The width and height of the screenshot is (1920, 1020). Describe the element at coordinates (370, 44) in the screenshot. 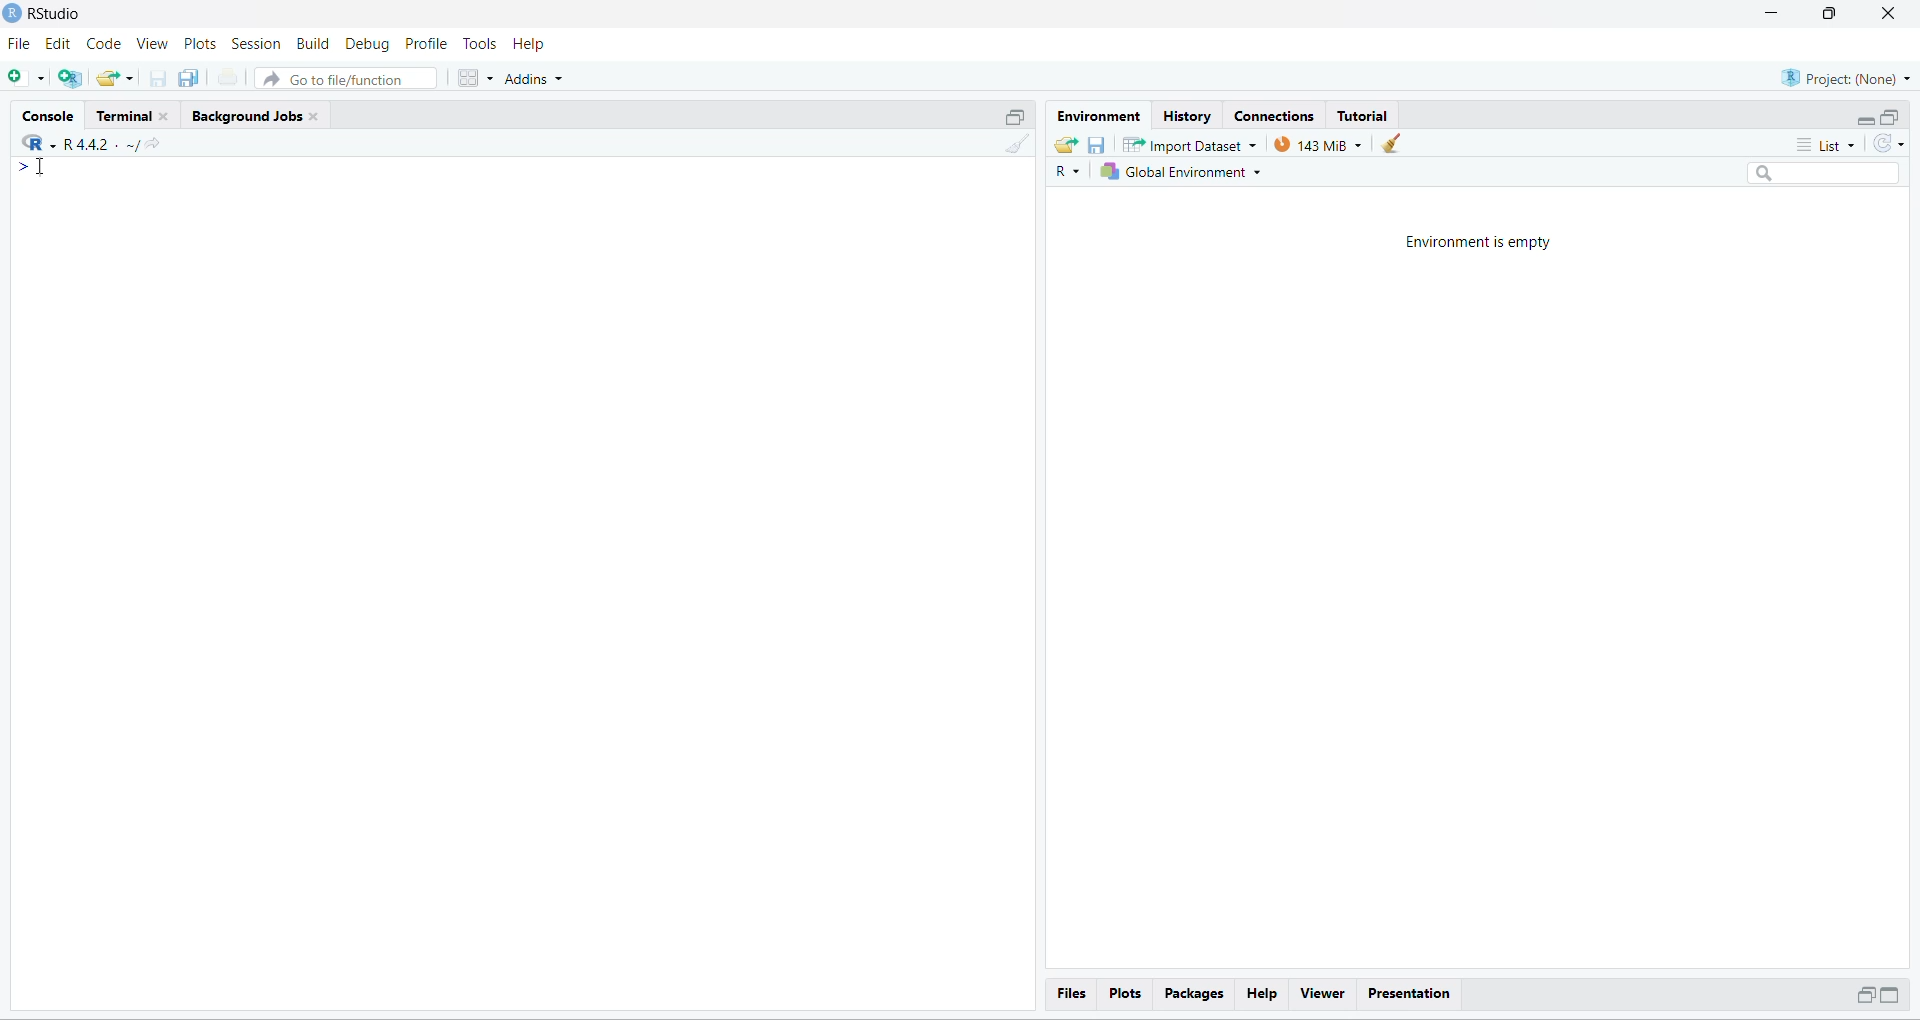

I see `debug` at that location.